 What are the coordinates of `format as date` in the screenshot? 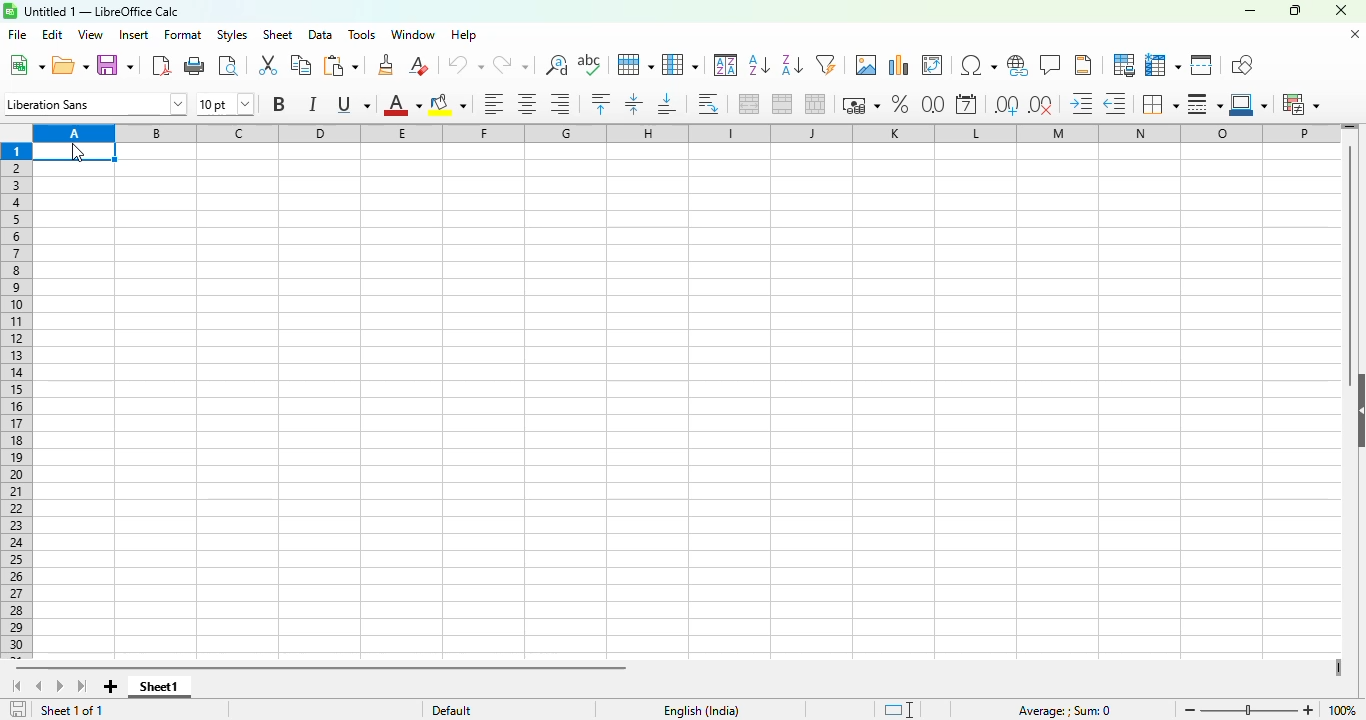 It's located at (966, 104).